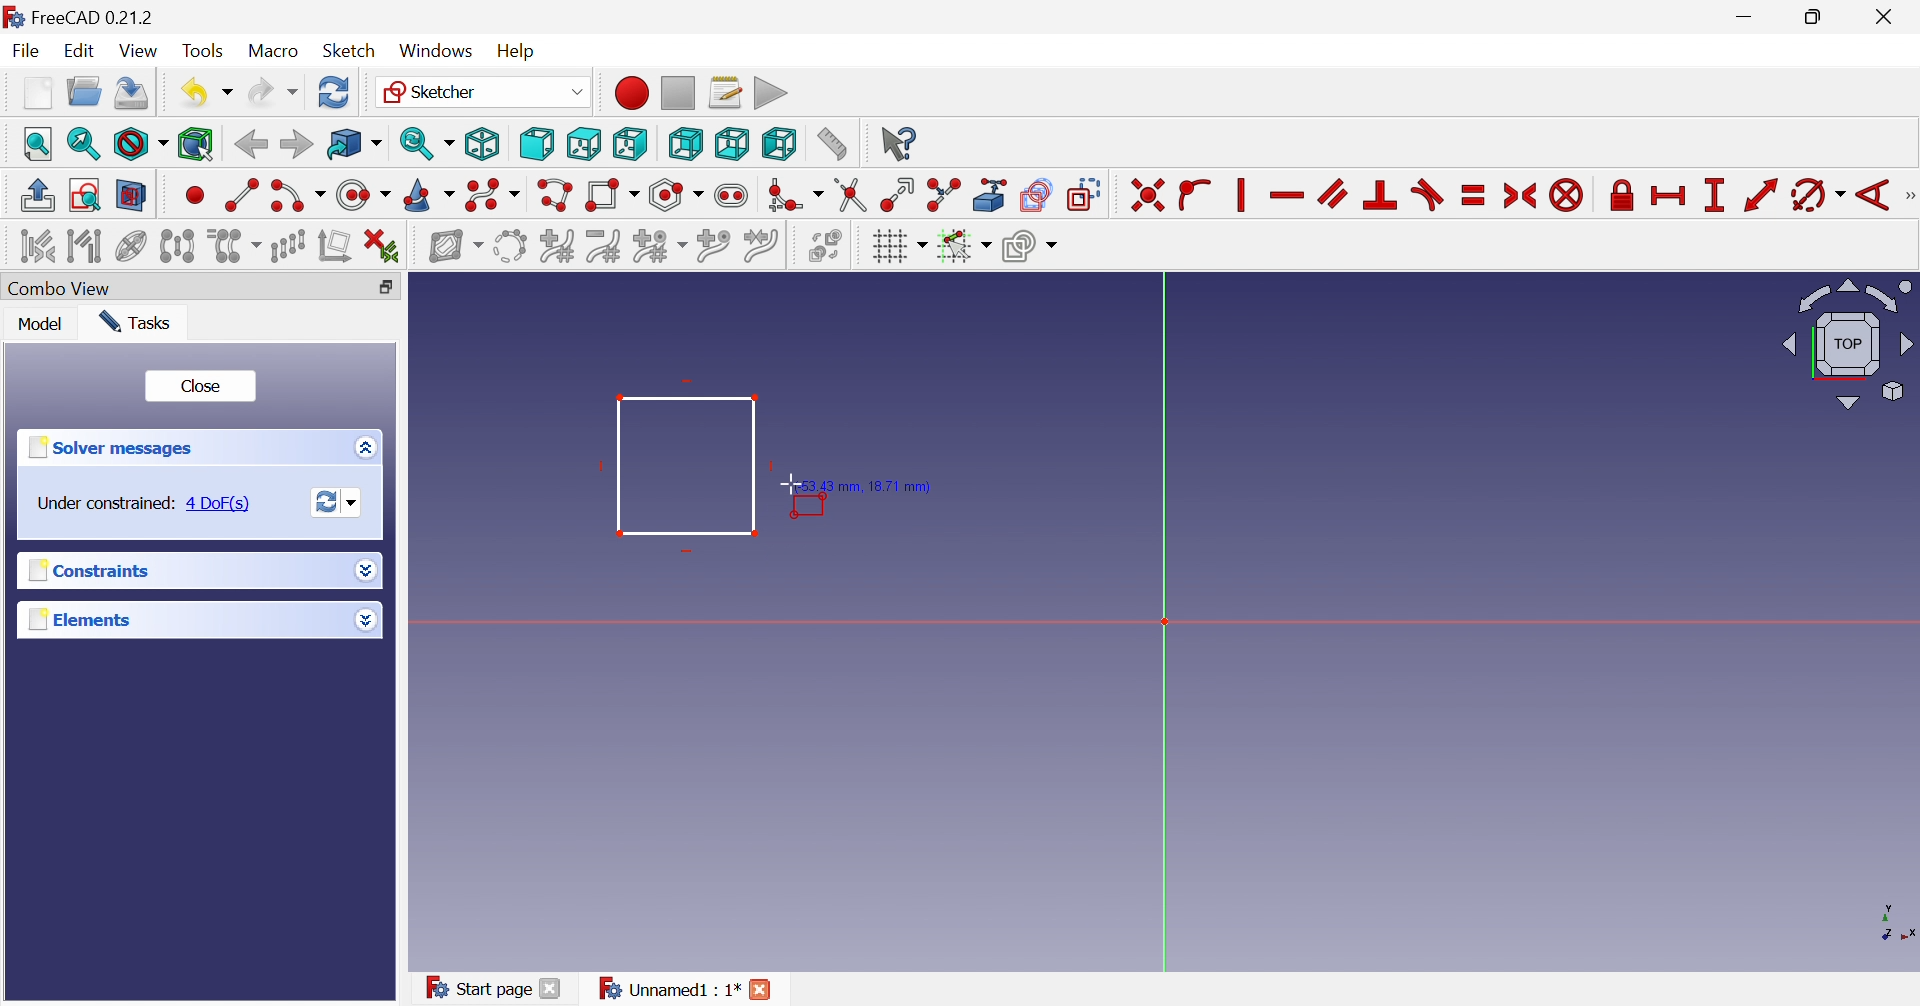 The height and width of the screenshot is (1006, 1920). Describe the element at coordinates (41, 326) in the screenshot. I see `Model` at that location.